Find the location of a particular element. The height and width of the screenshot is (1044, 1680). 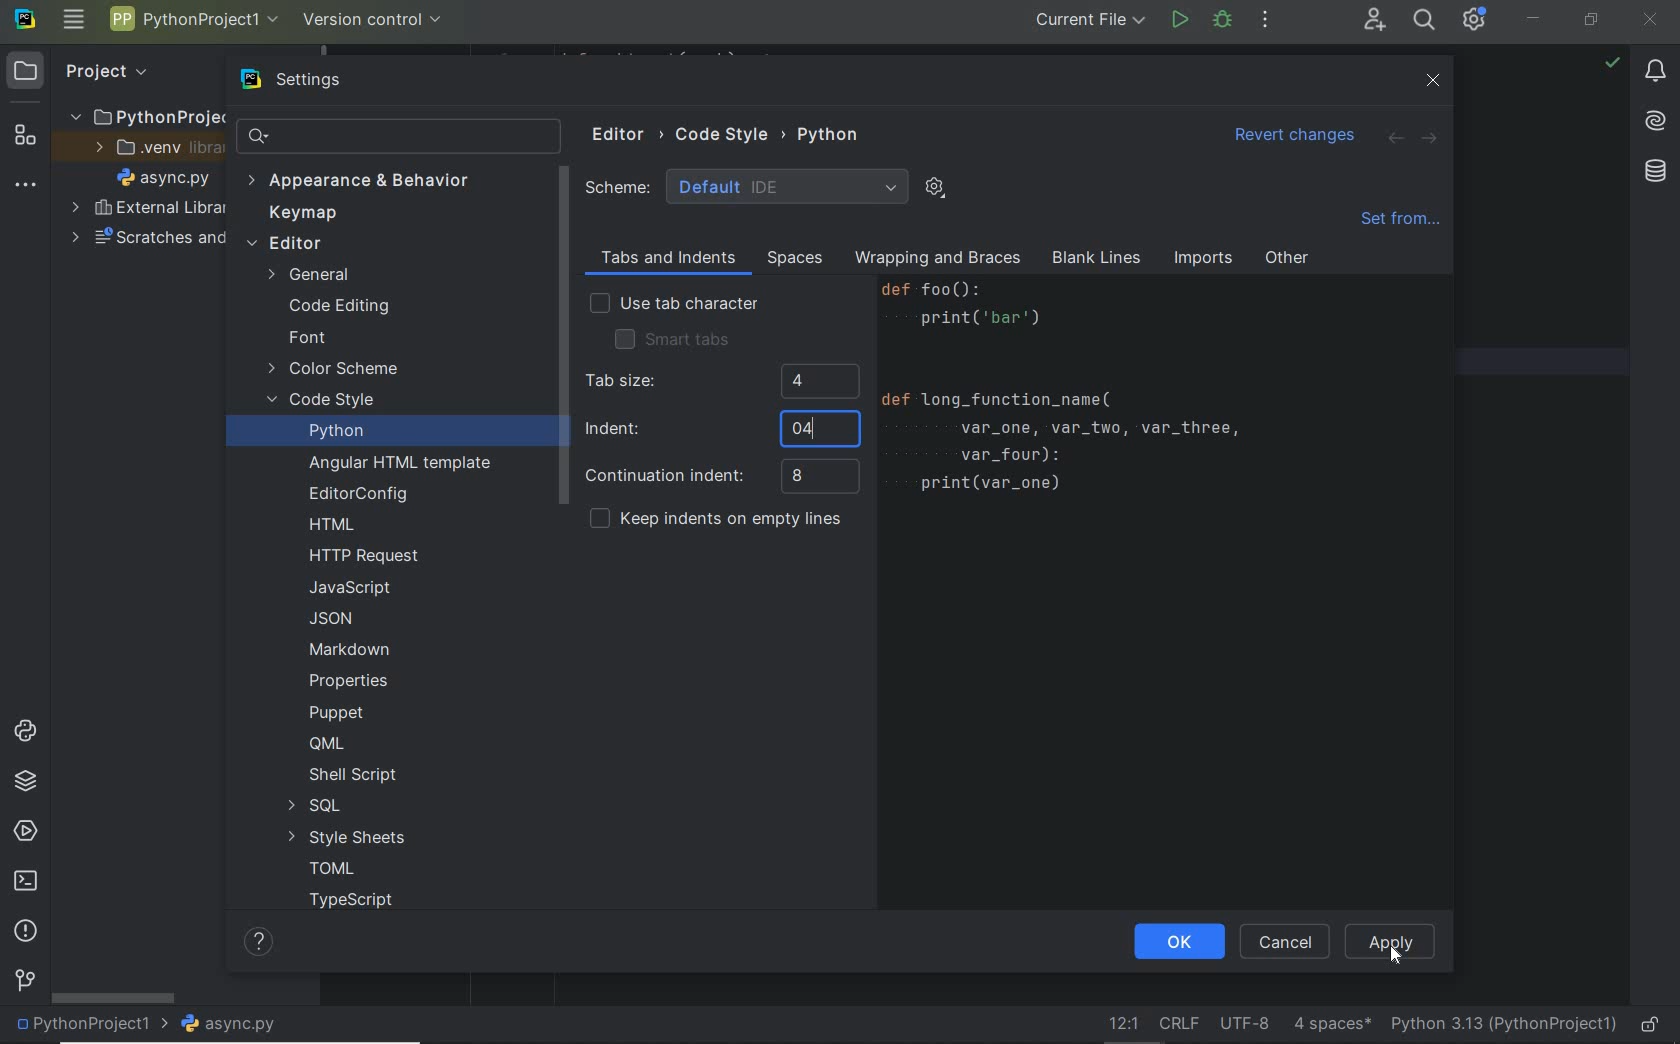

keep indents on empty lines is located at coordinates (715, 521).